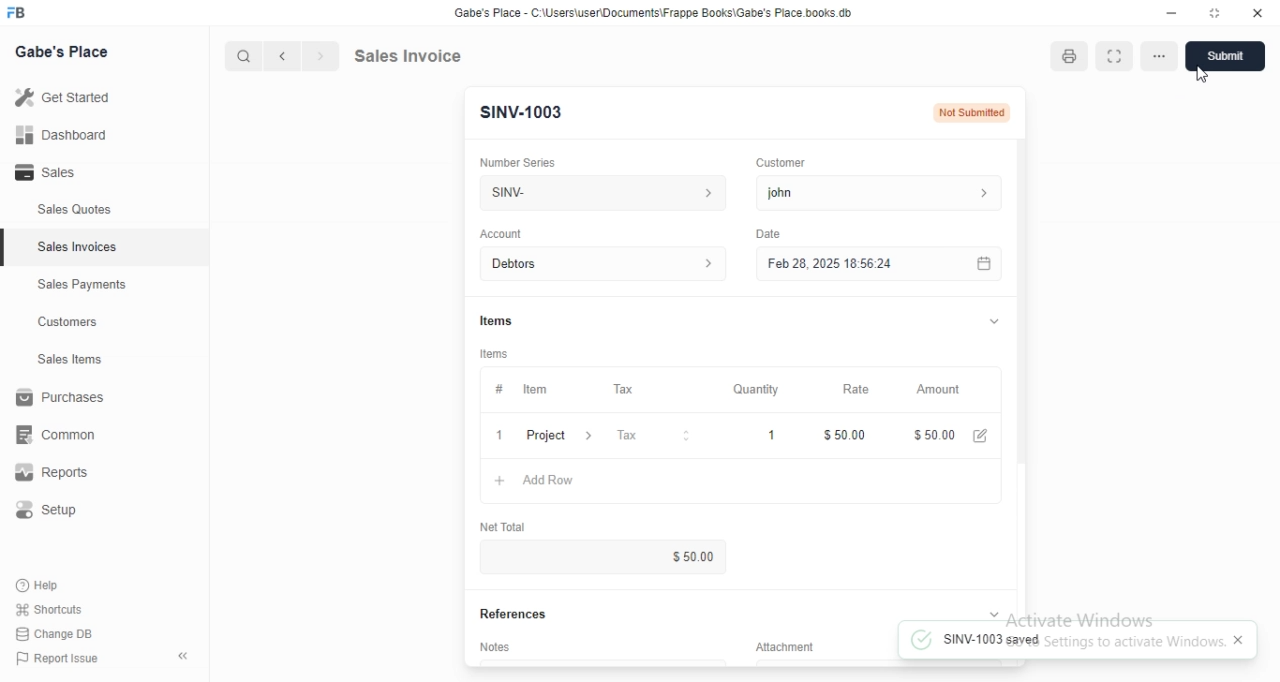 The width and height of the screenshot is (1280, 682). I want to click on scroll bar, so click(1021, 321).